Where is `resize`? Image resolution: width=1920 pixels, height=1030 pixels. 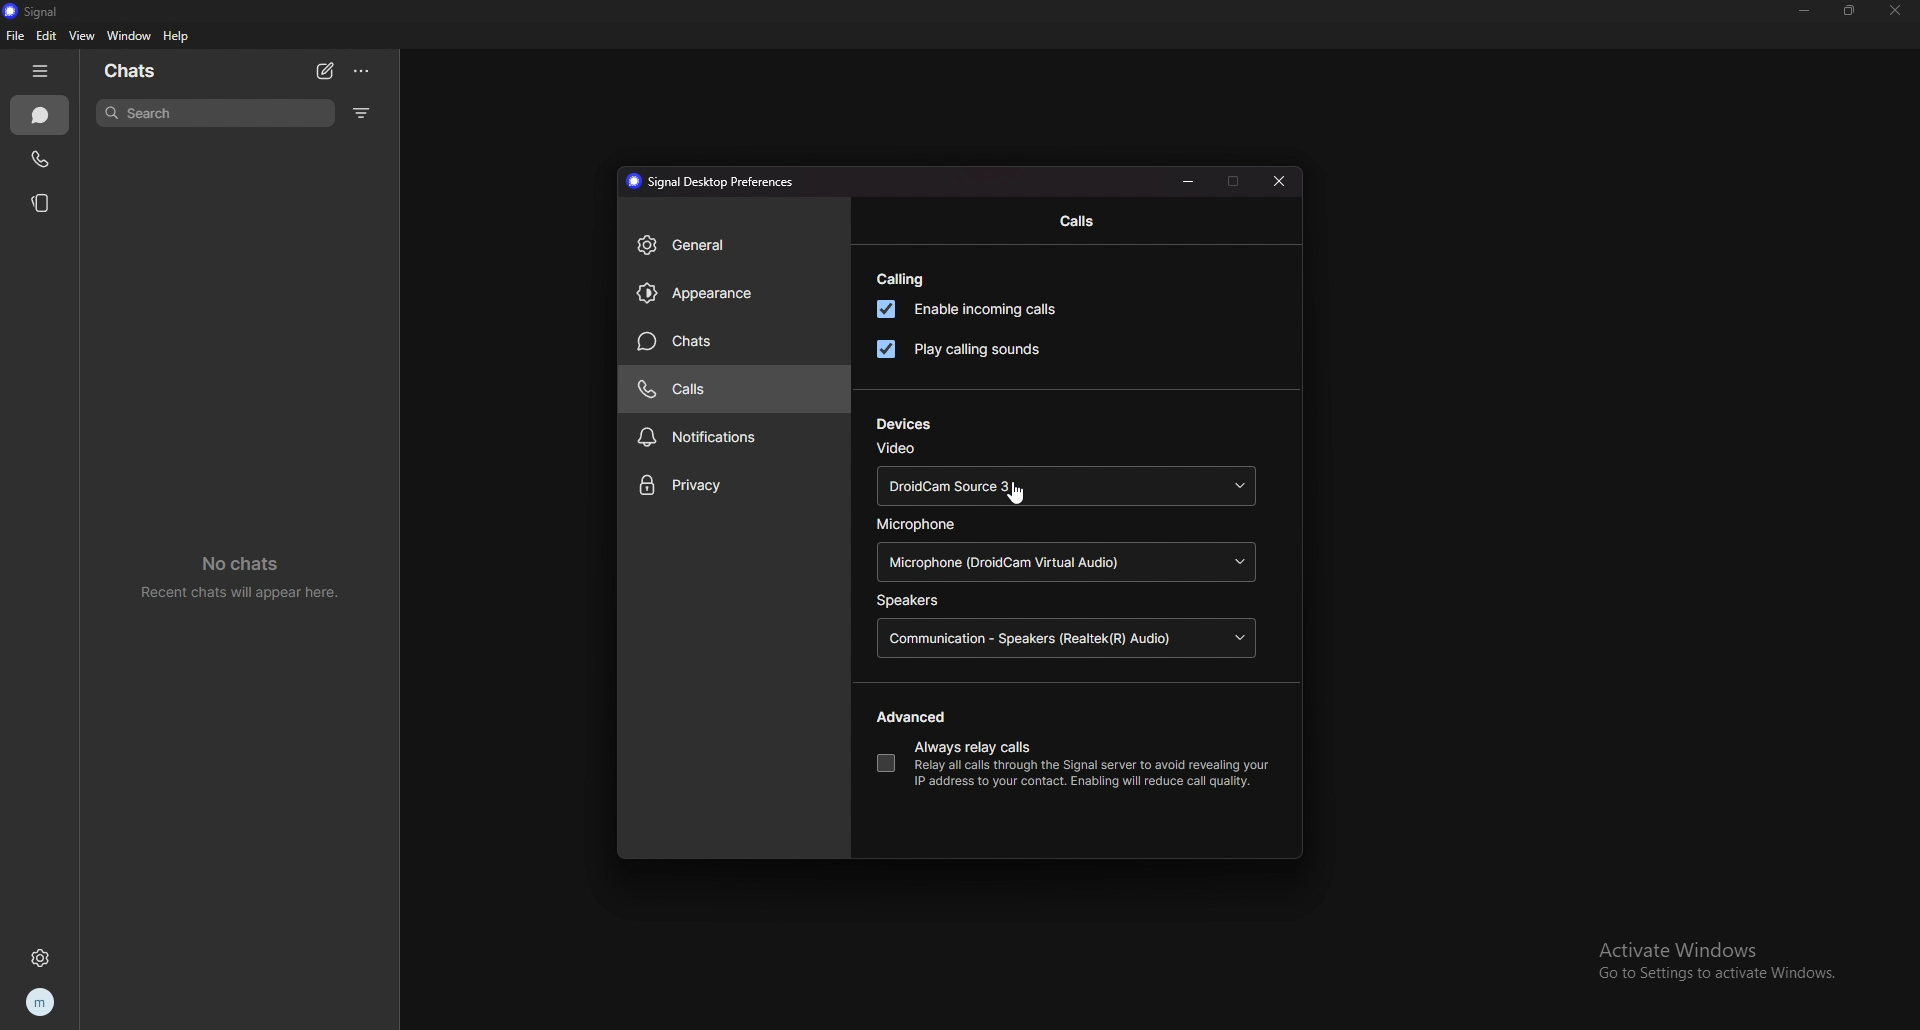
resize is located at coordinates (1850, 10).